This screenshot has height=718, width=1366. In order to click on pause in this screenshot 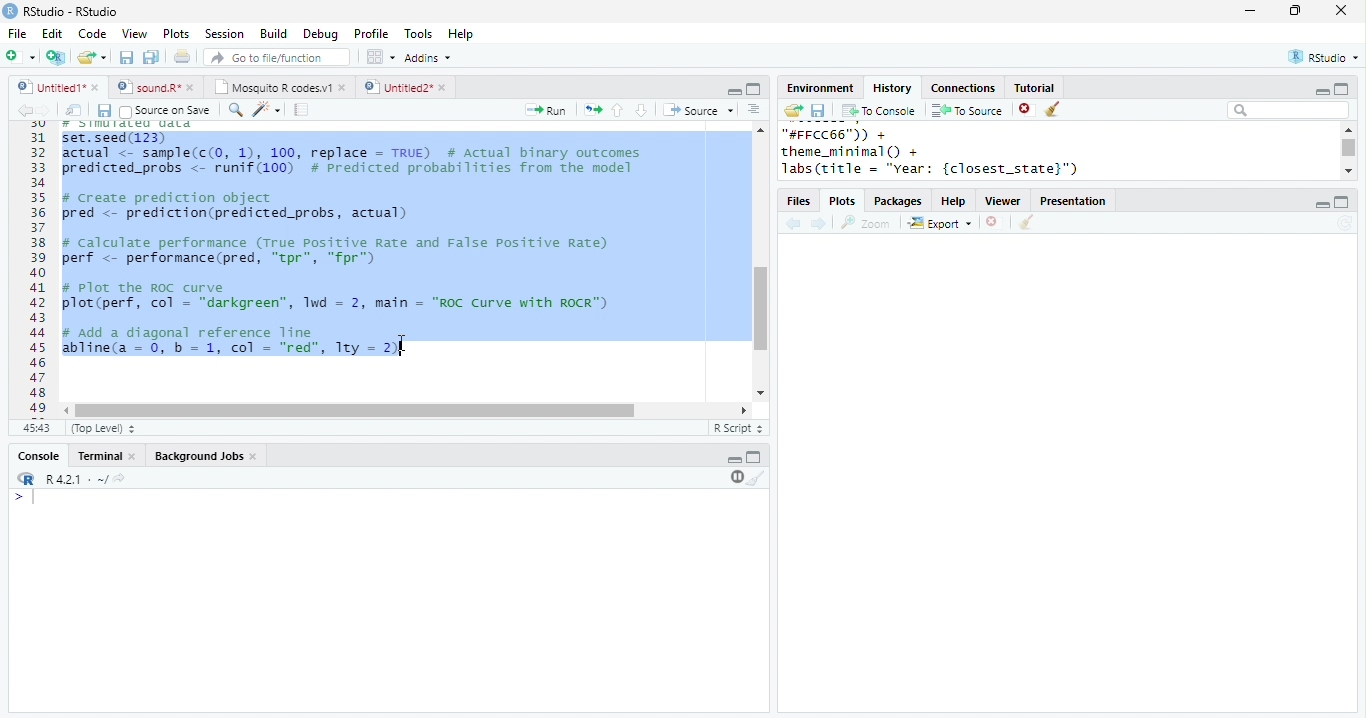, I will do `click(735, 477)`.